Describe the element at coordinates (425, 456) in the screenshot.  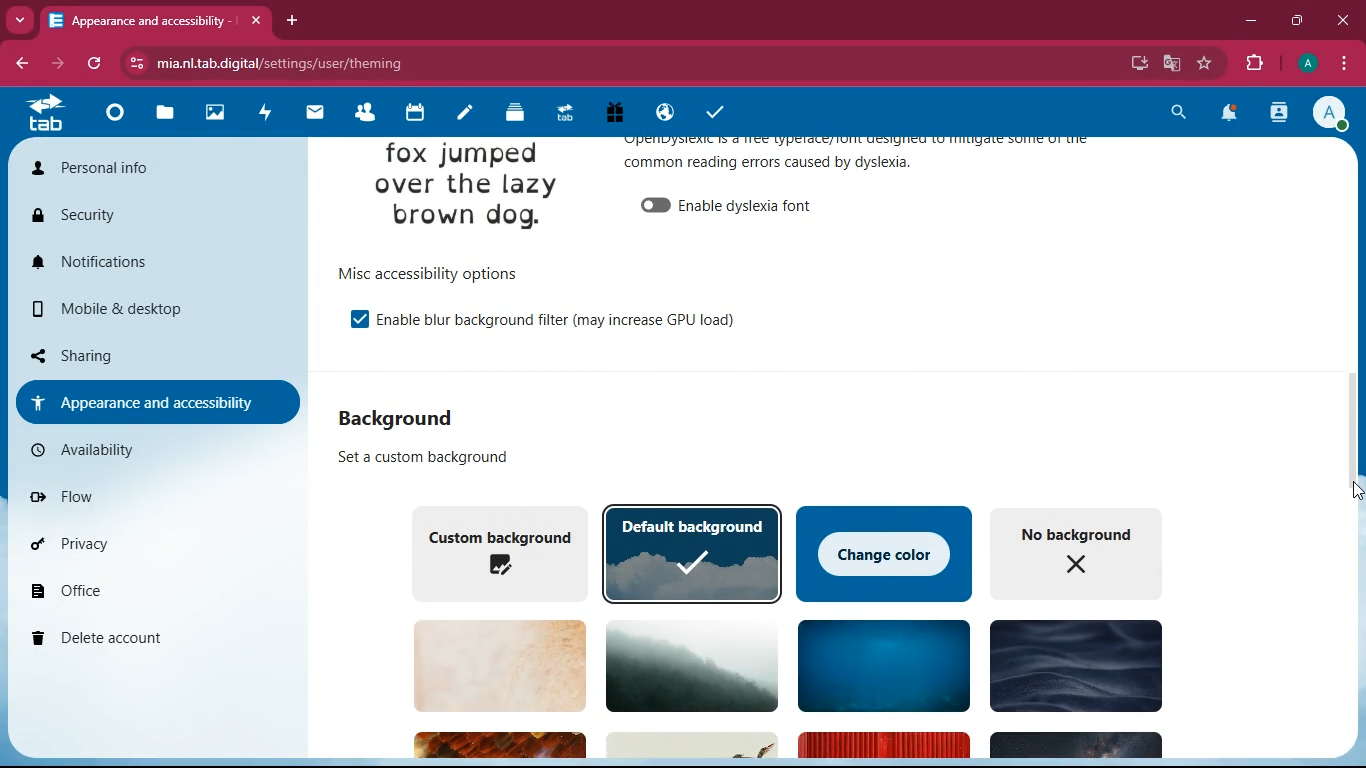
I see `custom background` at that location.